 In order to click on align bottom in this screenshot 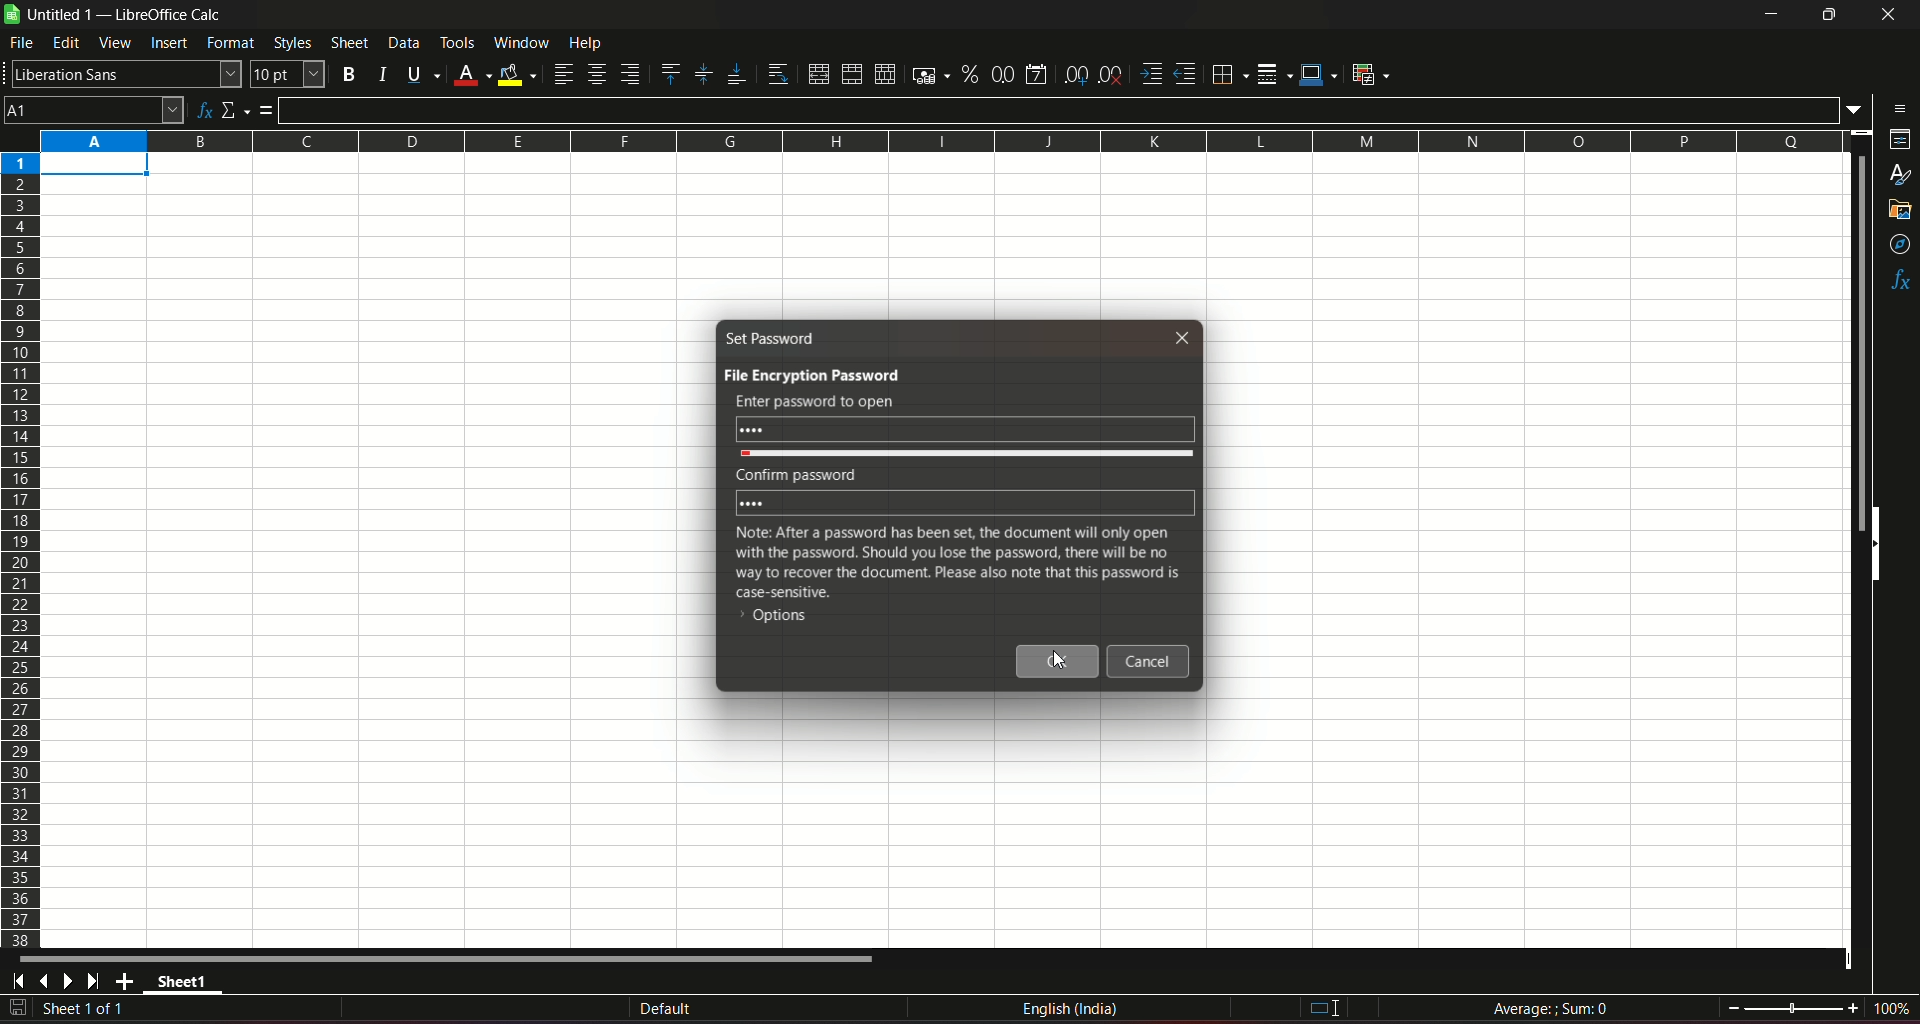, I will do `click(732, 72)`.